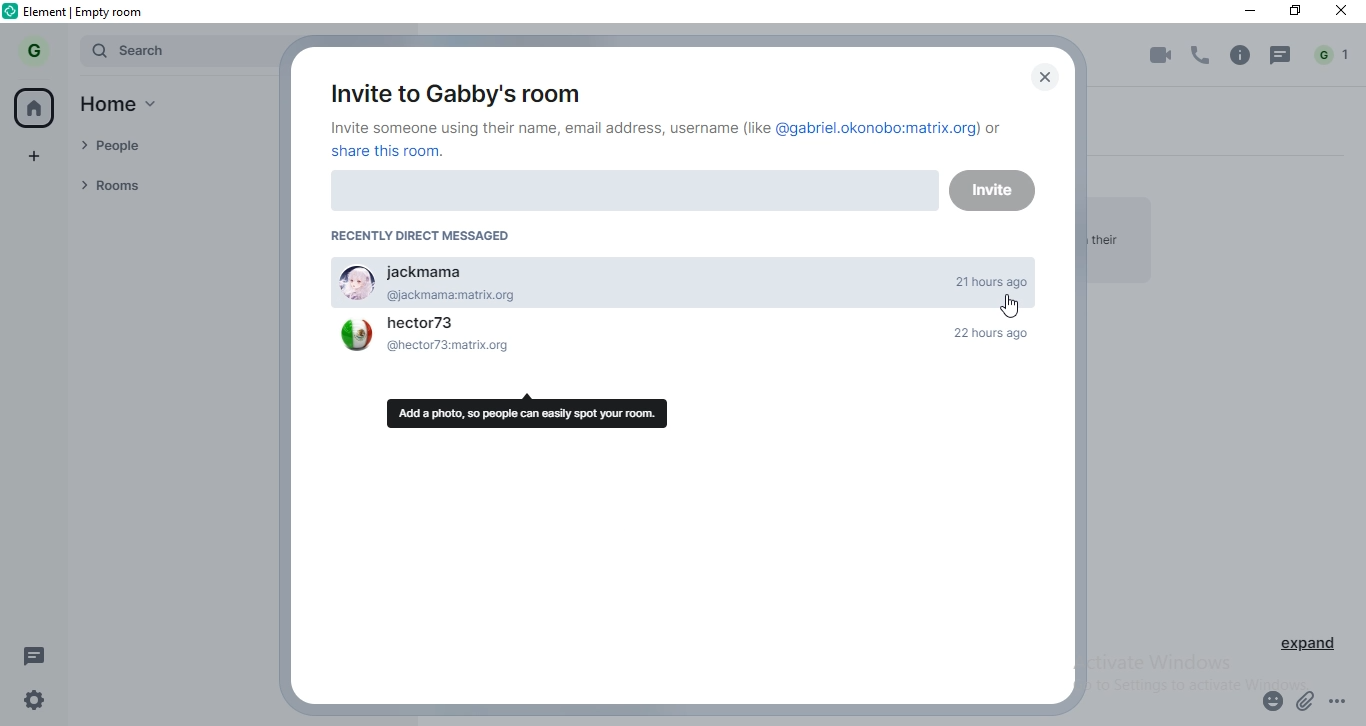 The height and width of the screenshot is (726, 1366). What do you see at coordinates (36, 153) in the screenshot?
I see `add space` at bounding box center [36, 153].